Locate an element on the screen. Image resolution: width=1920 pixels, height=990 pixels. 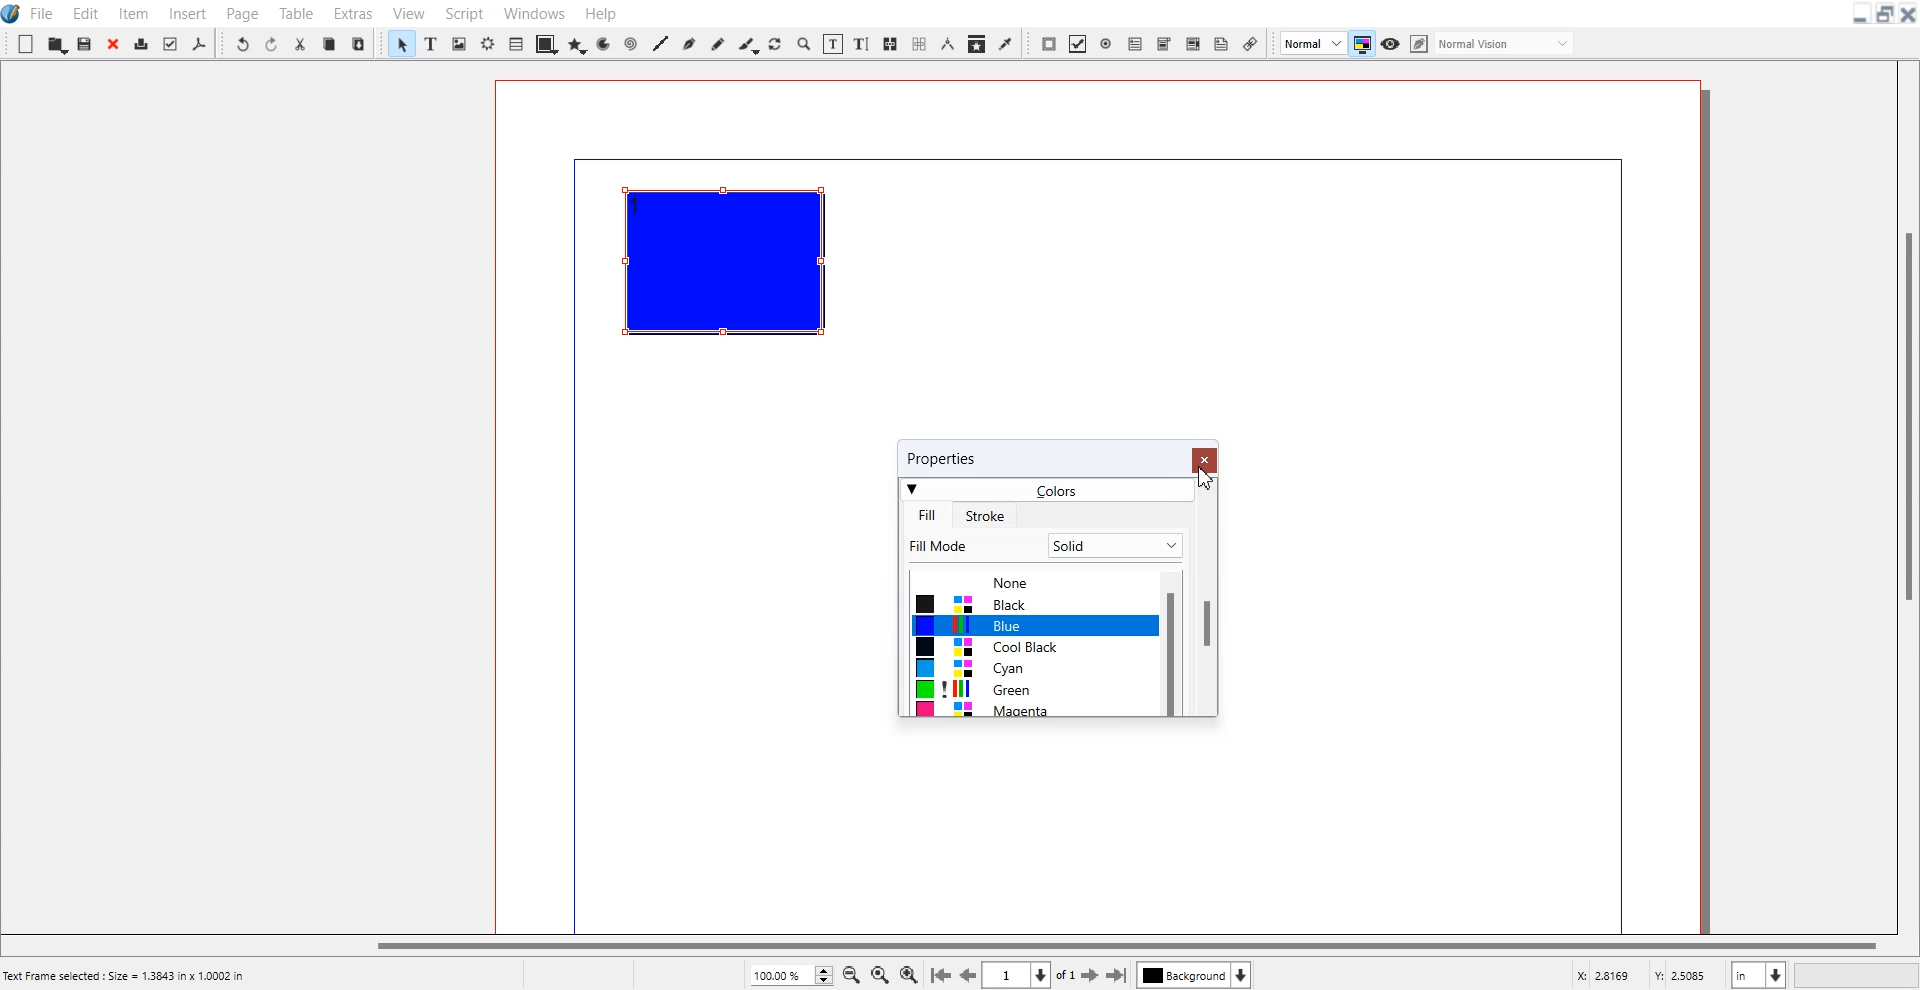
Vertical Scroll Bar is located at coordinates (1207, 598).